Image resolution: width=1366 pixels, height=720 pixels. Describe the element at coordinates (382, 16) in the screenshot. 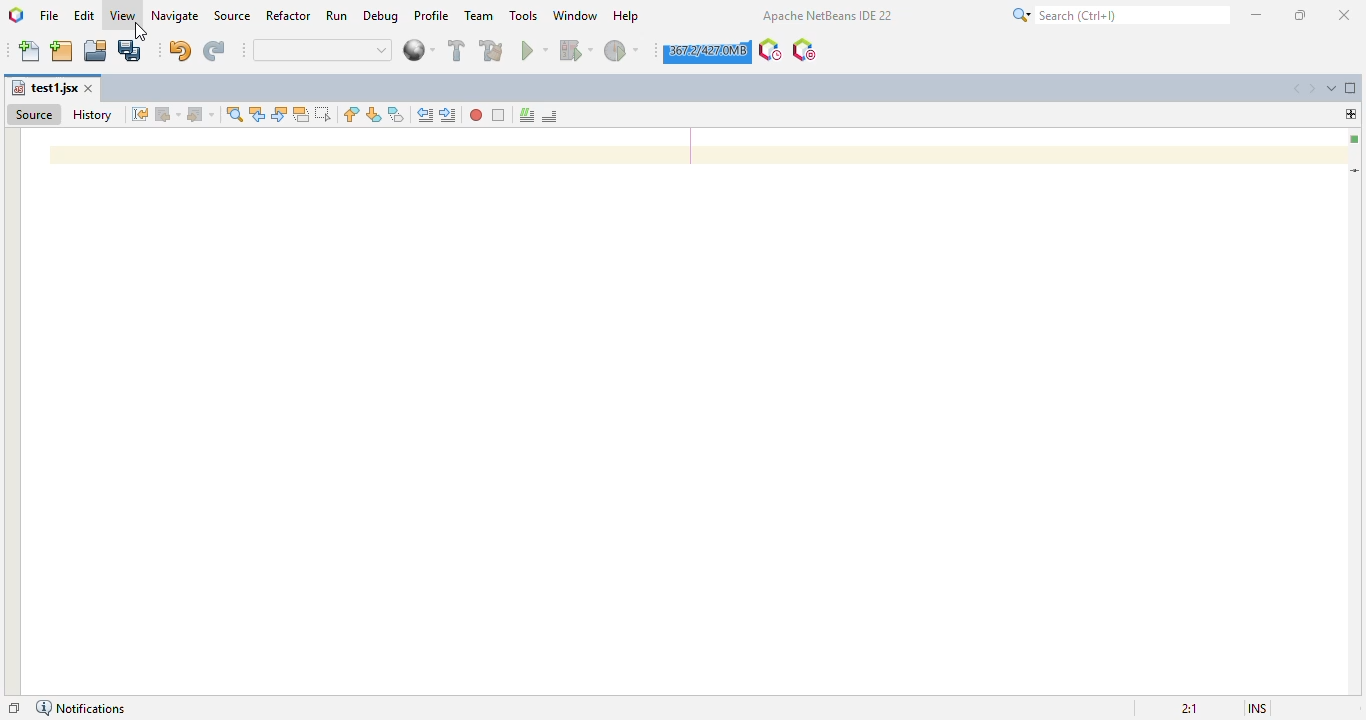

I see `debug` at that location.